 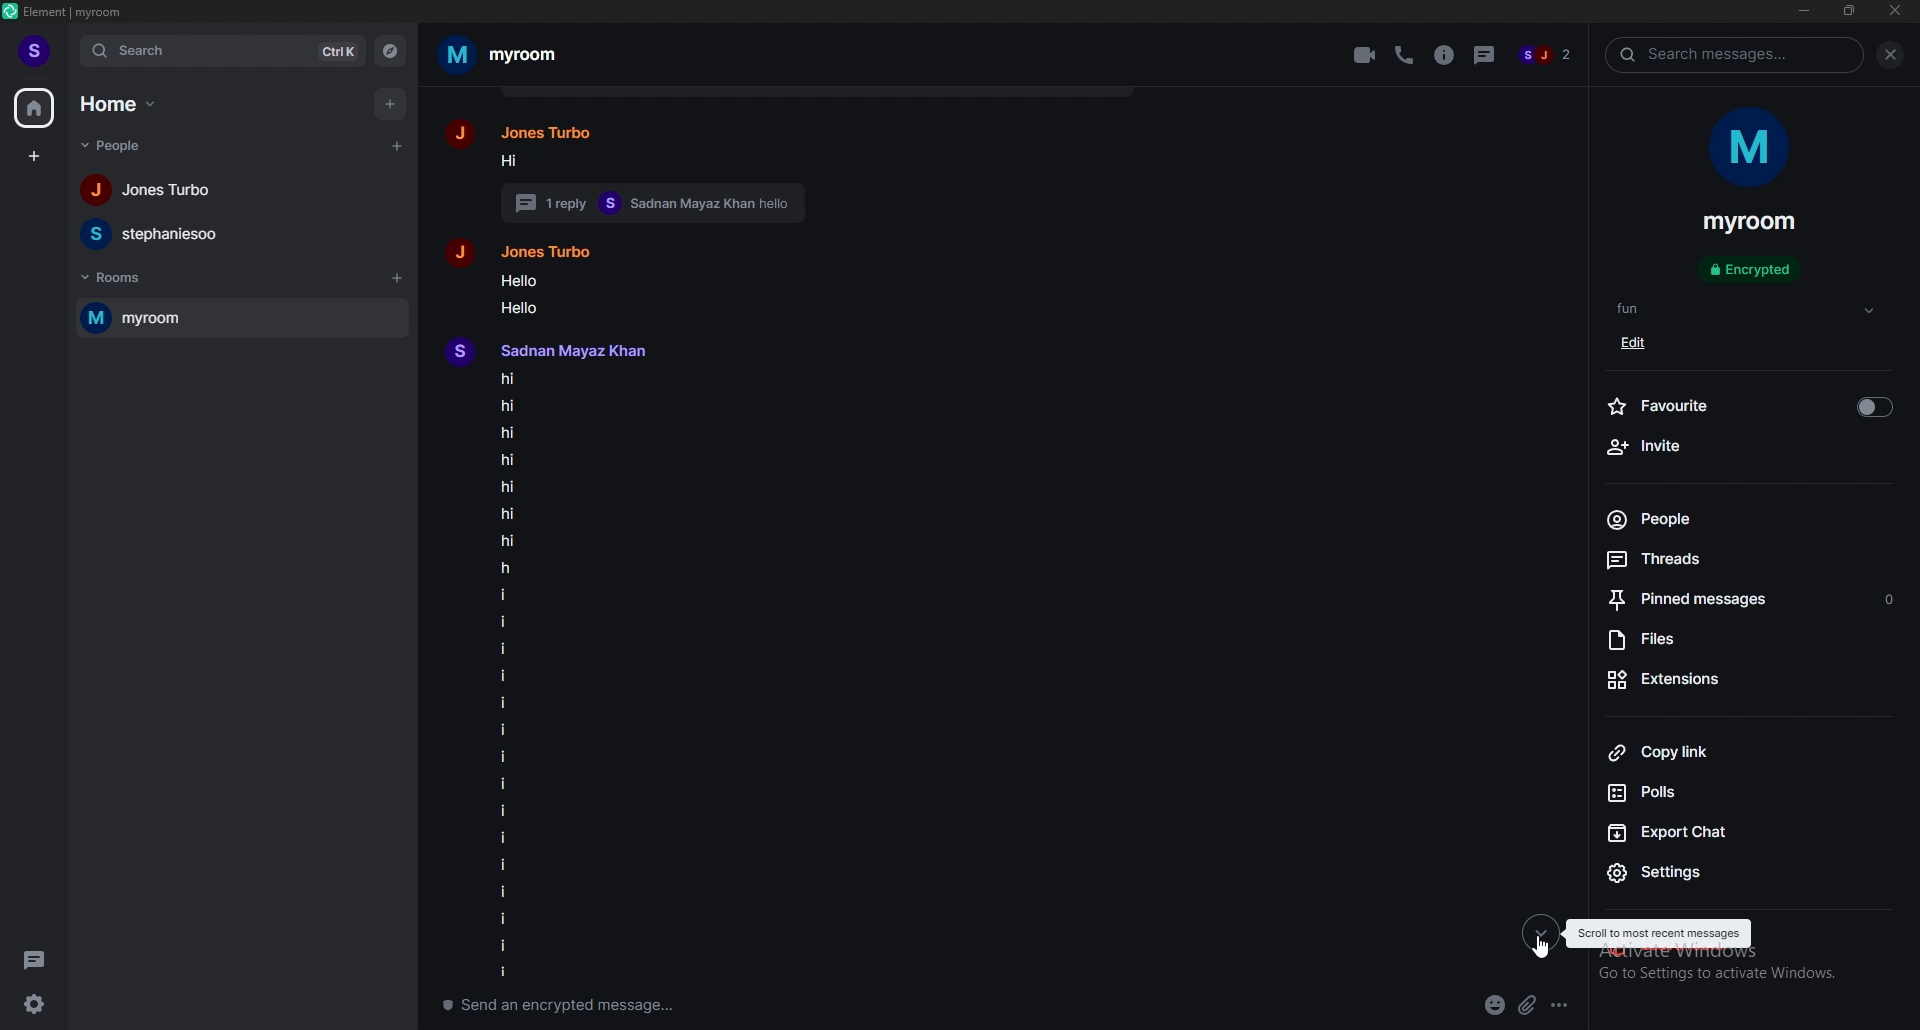 I want to click on encrypted, so click(x=1755, y=268).